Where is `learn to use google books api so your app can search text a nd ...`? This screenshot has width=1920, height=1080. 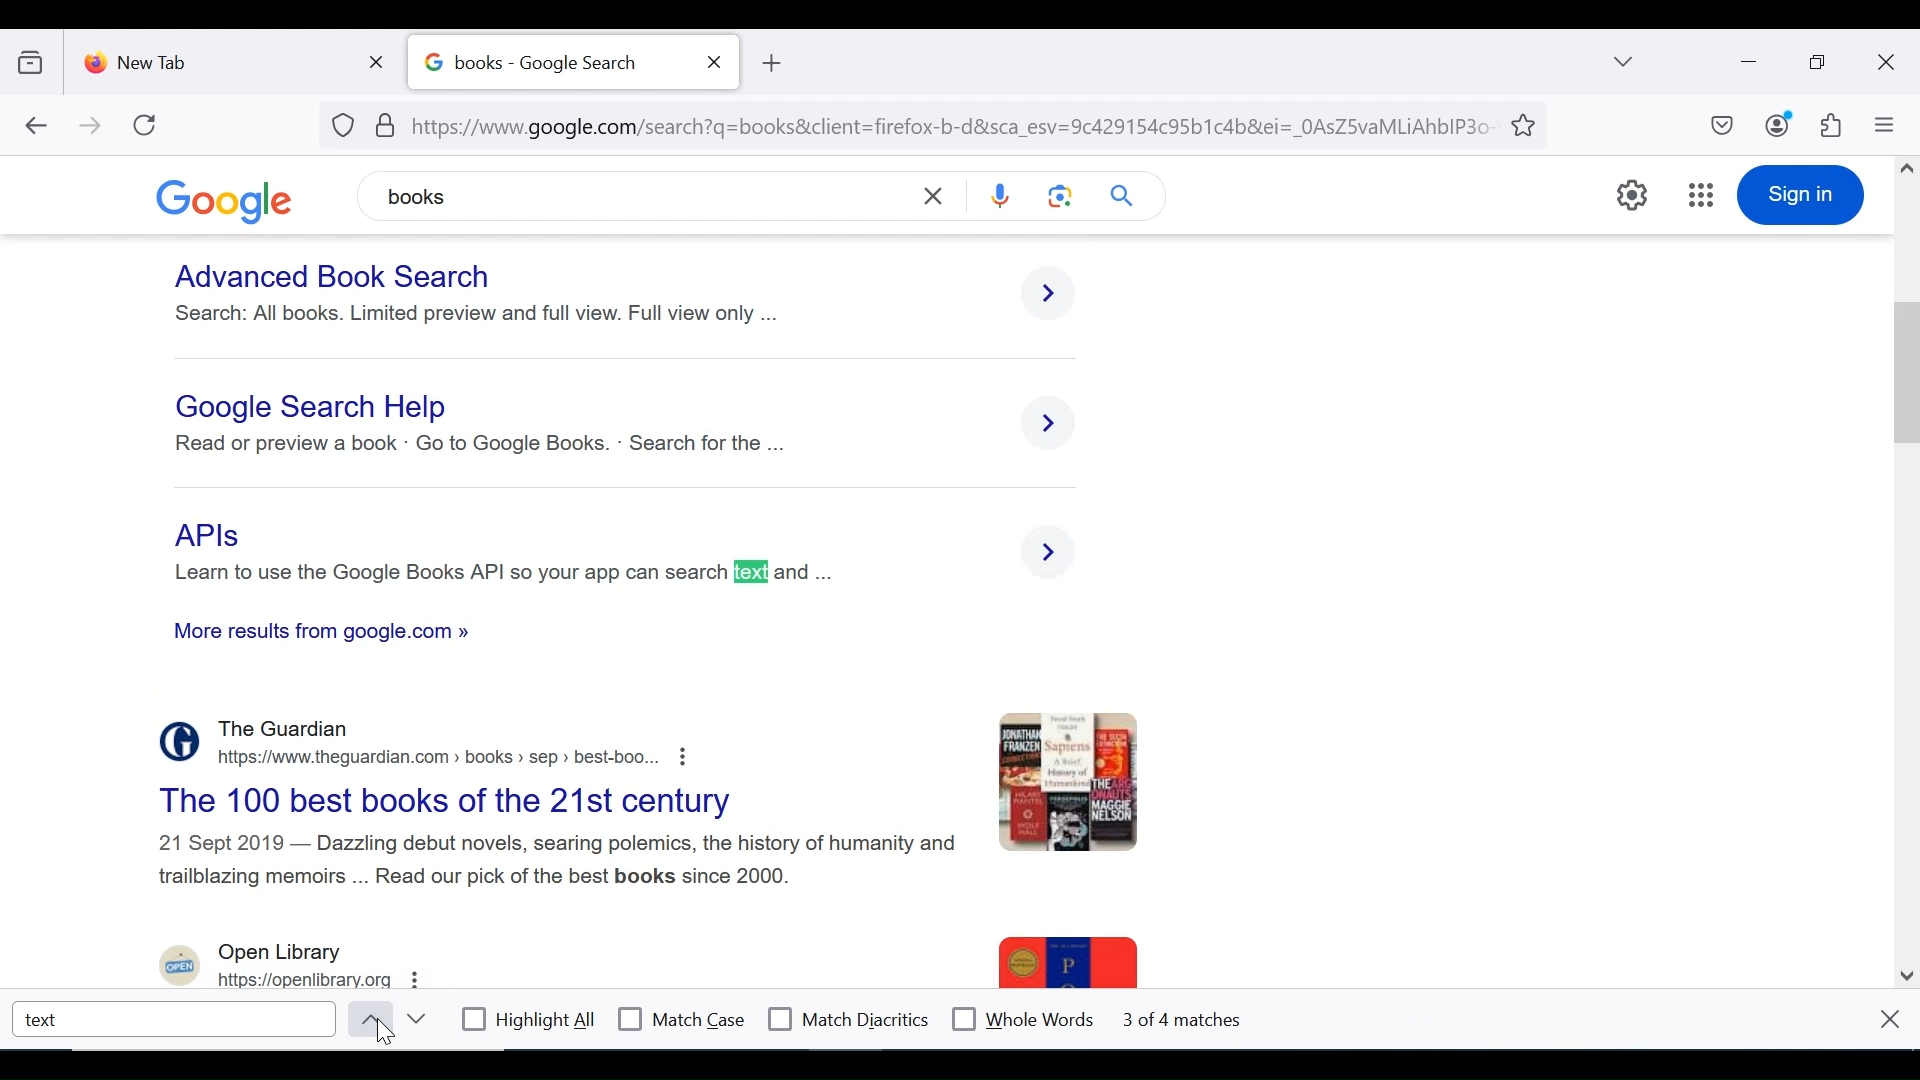 learn to use google books api so your app can search text a nd ... is located at coordinates (500, 574).